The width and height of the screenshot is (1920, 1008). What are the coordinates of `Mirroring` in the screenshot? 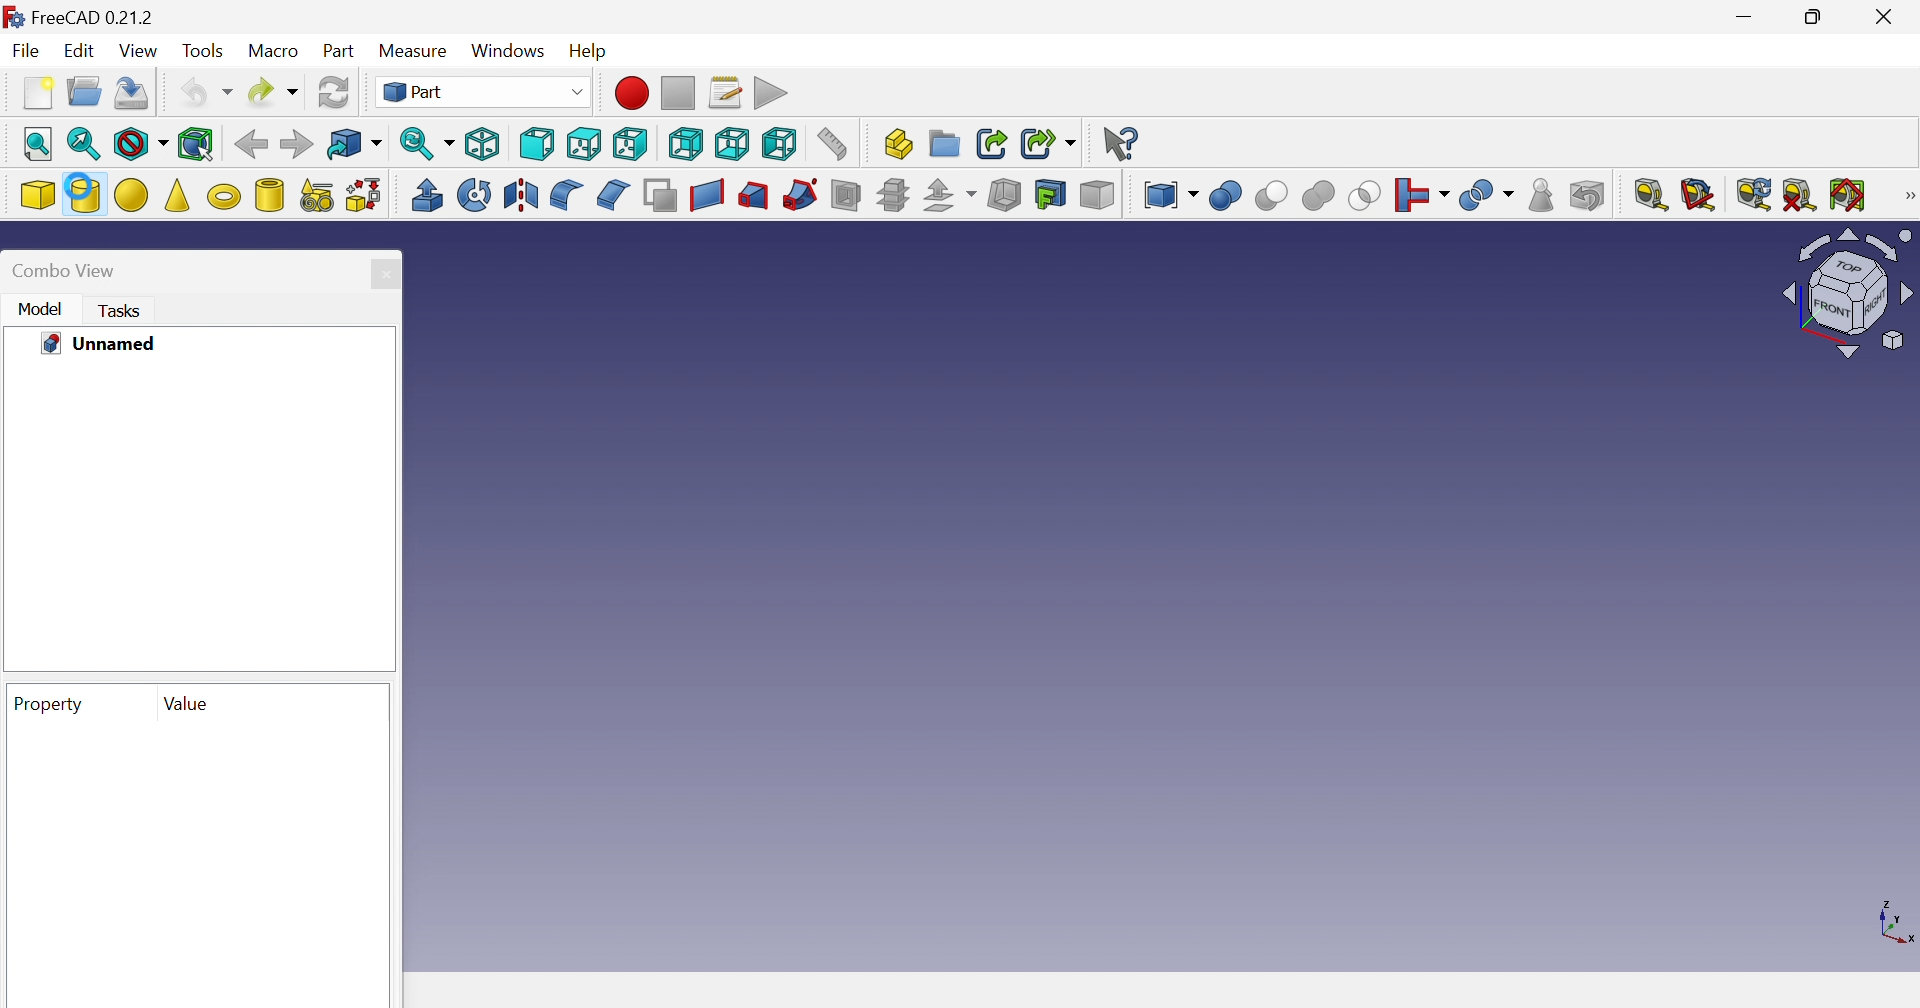 It's located at (519, 195).